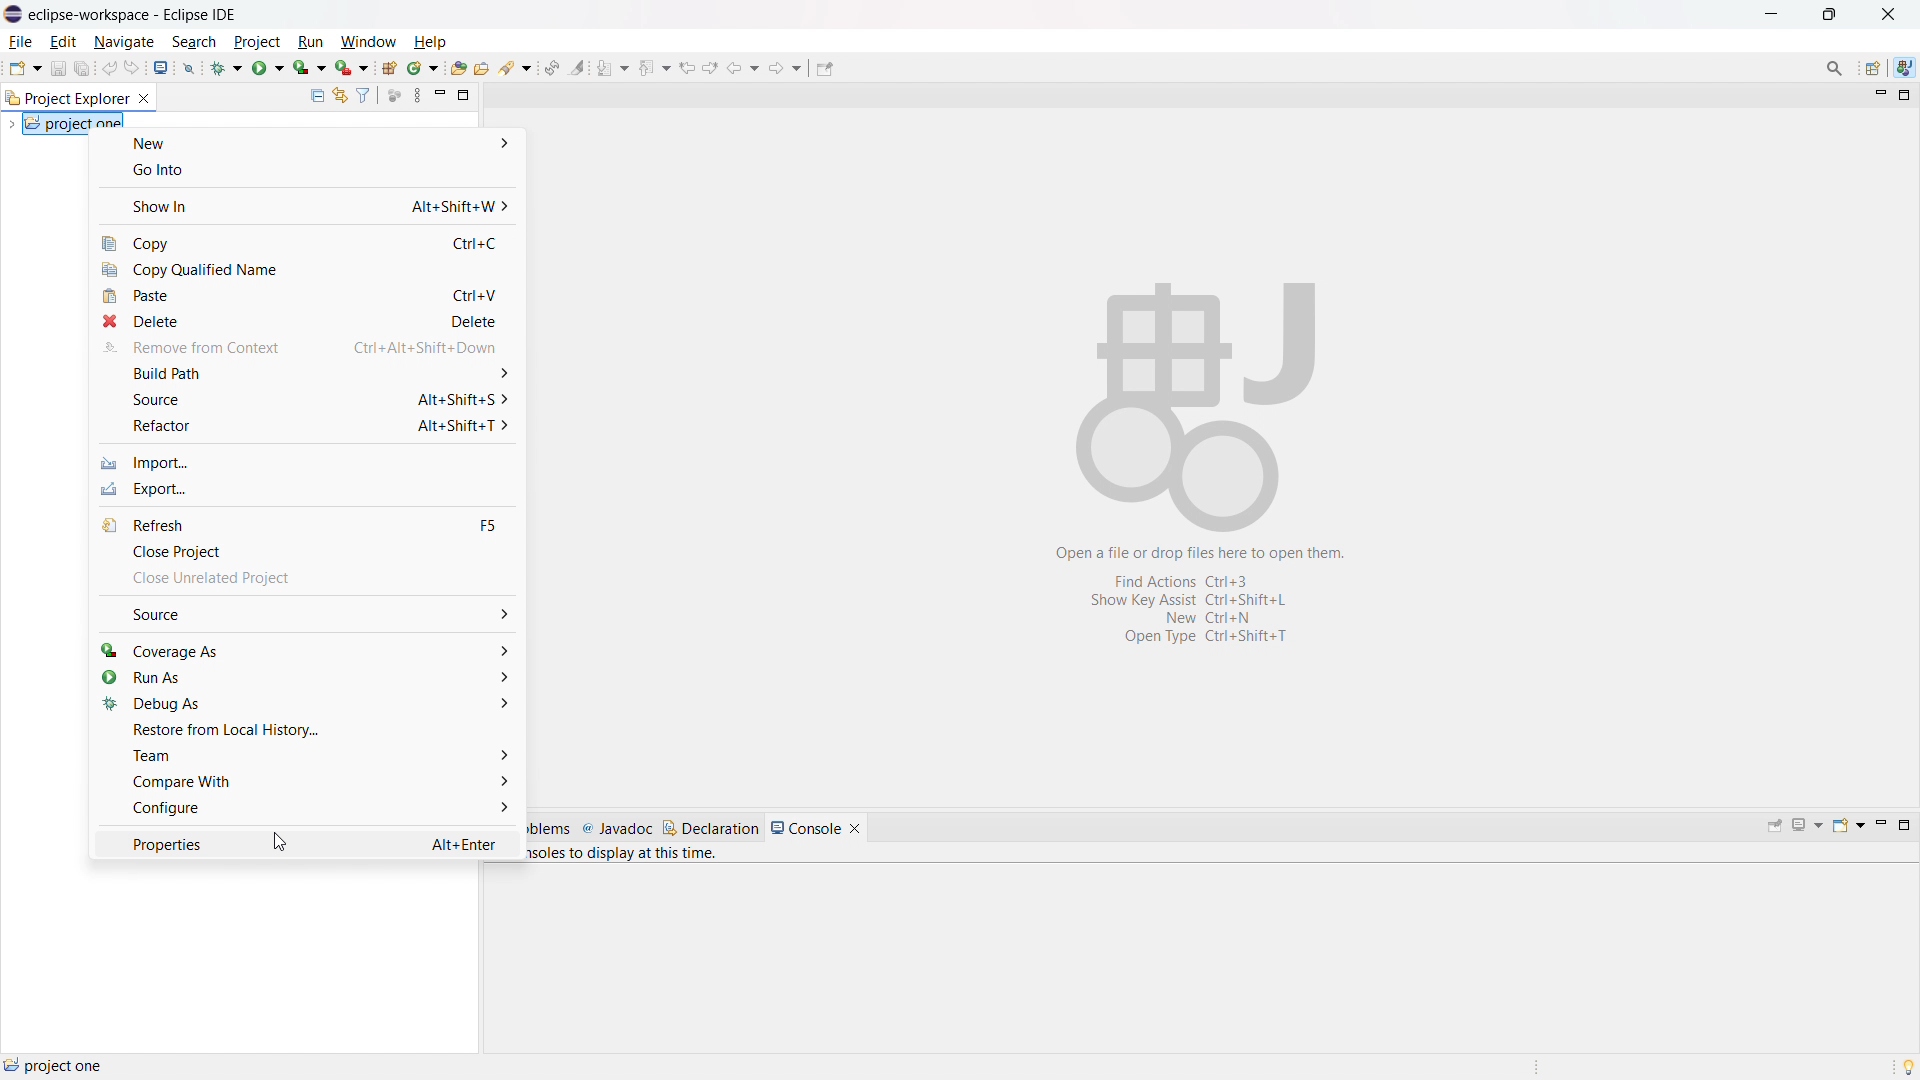 The height and width of the screenshot is (1080, 1920). What do you see at coordinates (304, 755) in the screenshot?
I see `team` at bounding box center [304, 755].